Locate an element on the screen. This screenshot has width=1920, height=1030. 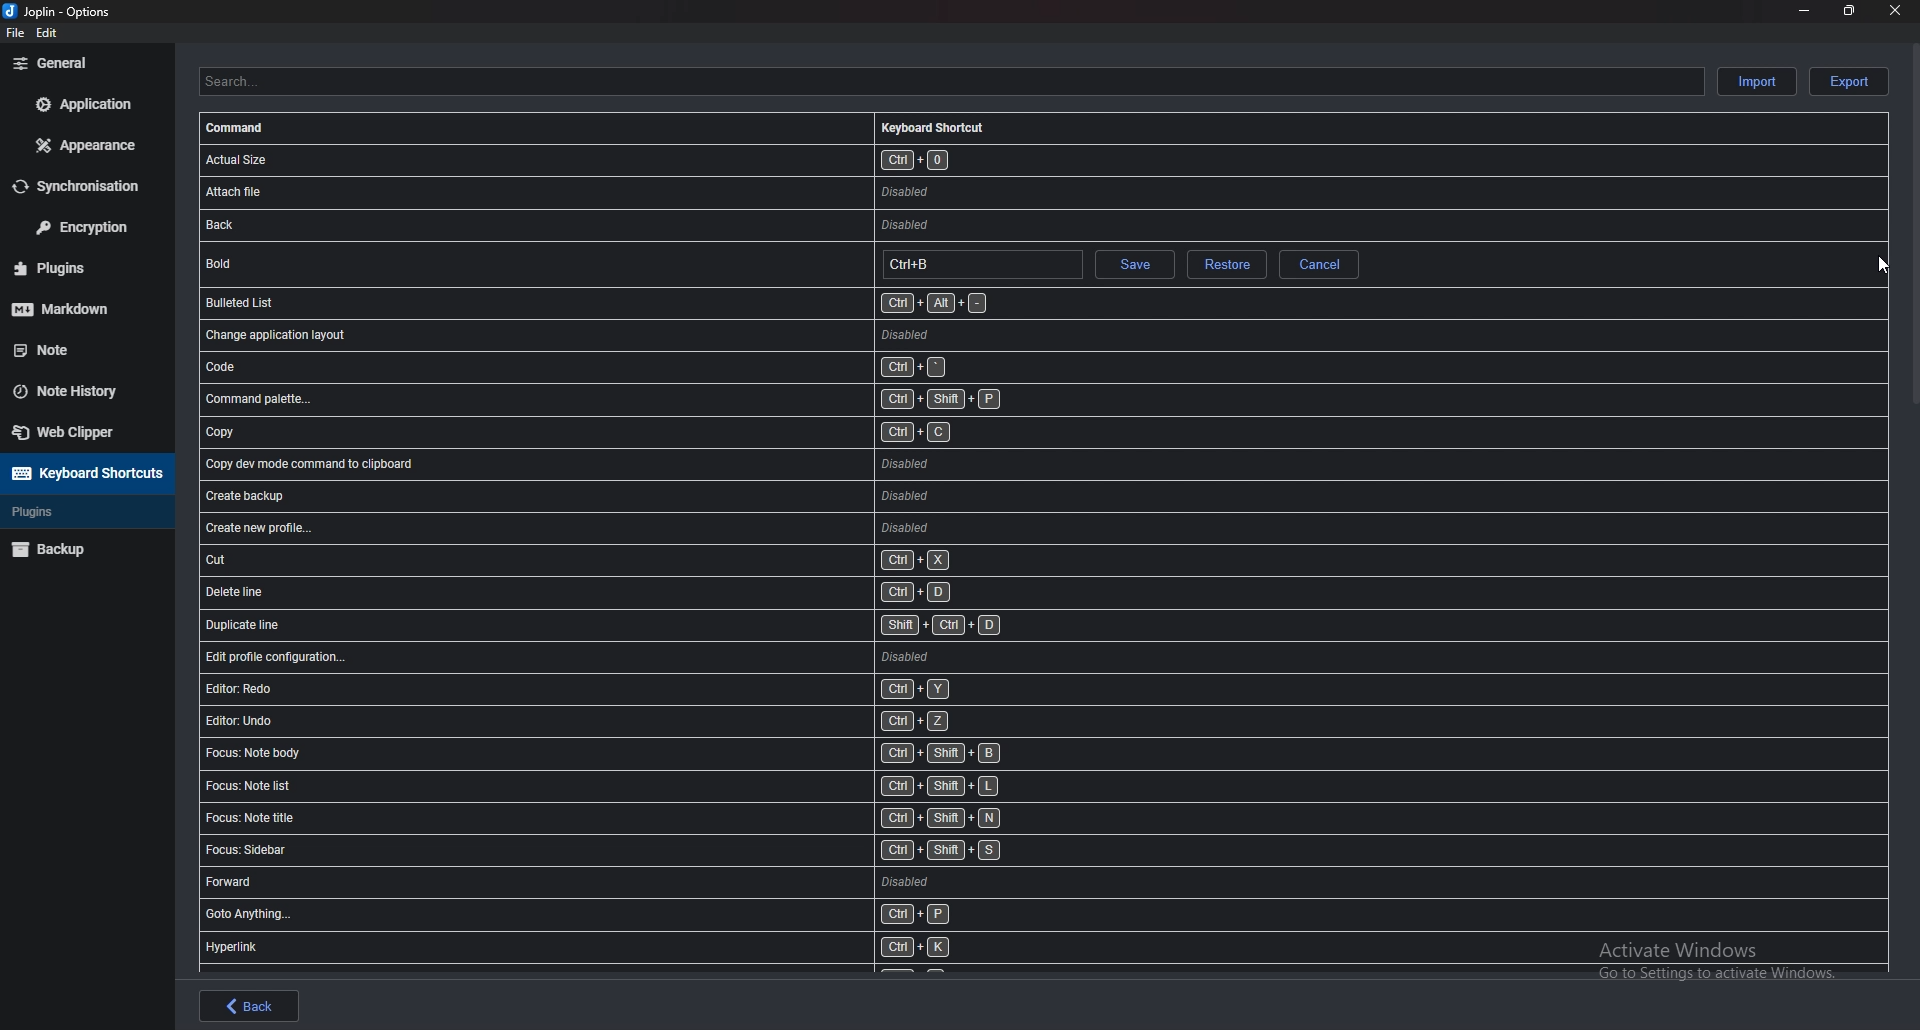
shortcut is located at coordinates (604, 302).